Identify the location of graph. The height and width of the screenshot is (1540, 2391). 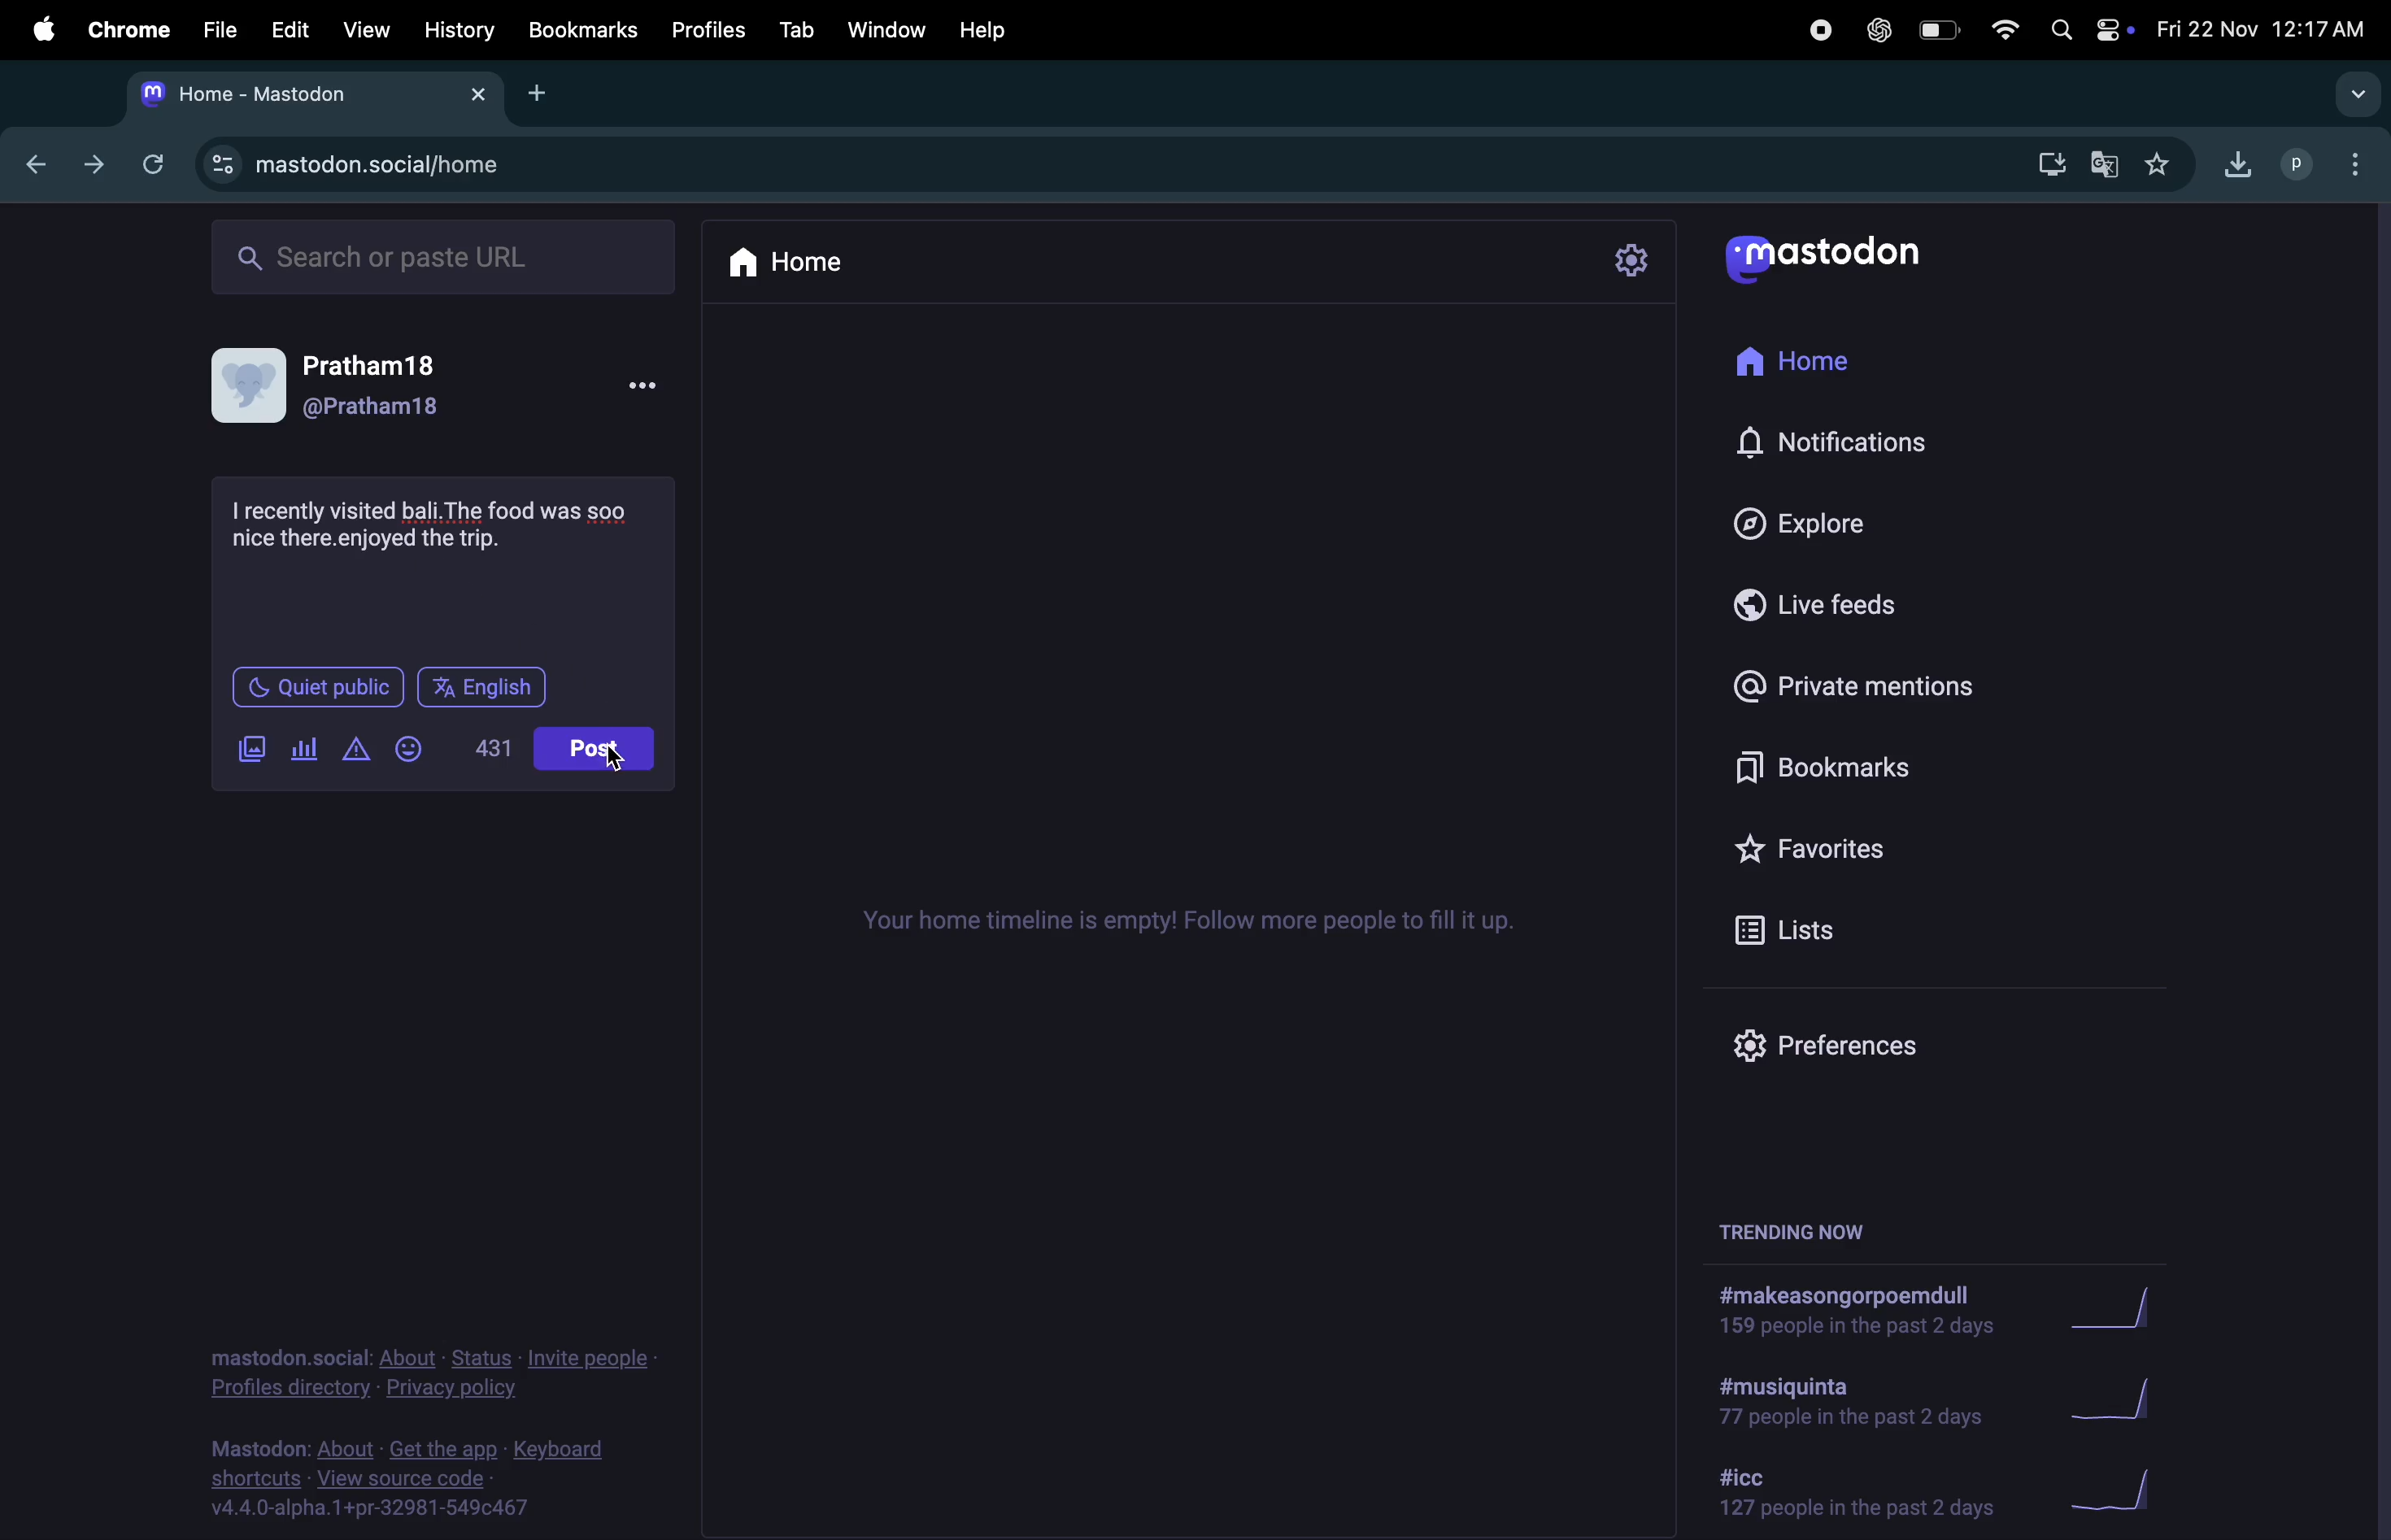
(2121, 1397).